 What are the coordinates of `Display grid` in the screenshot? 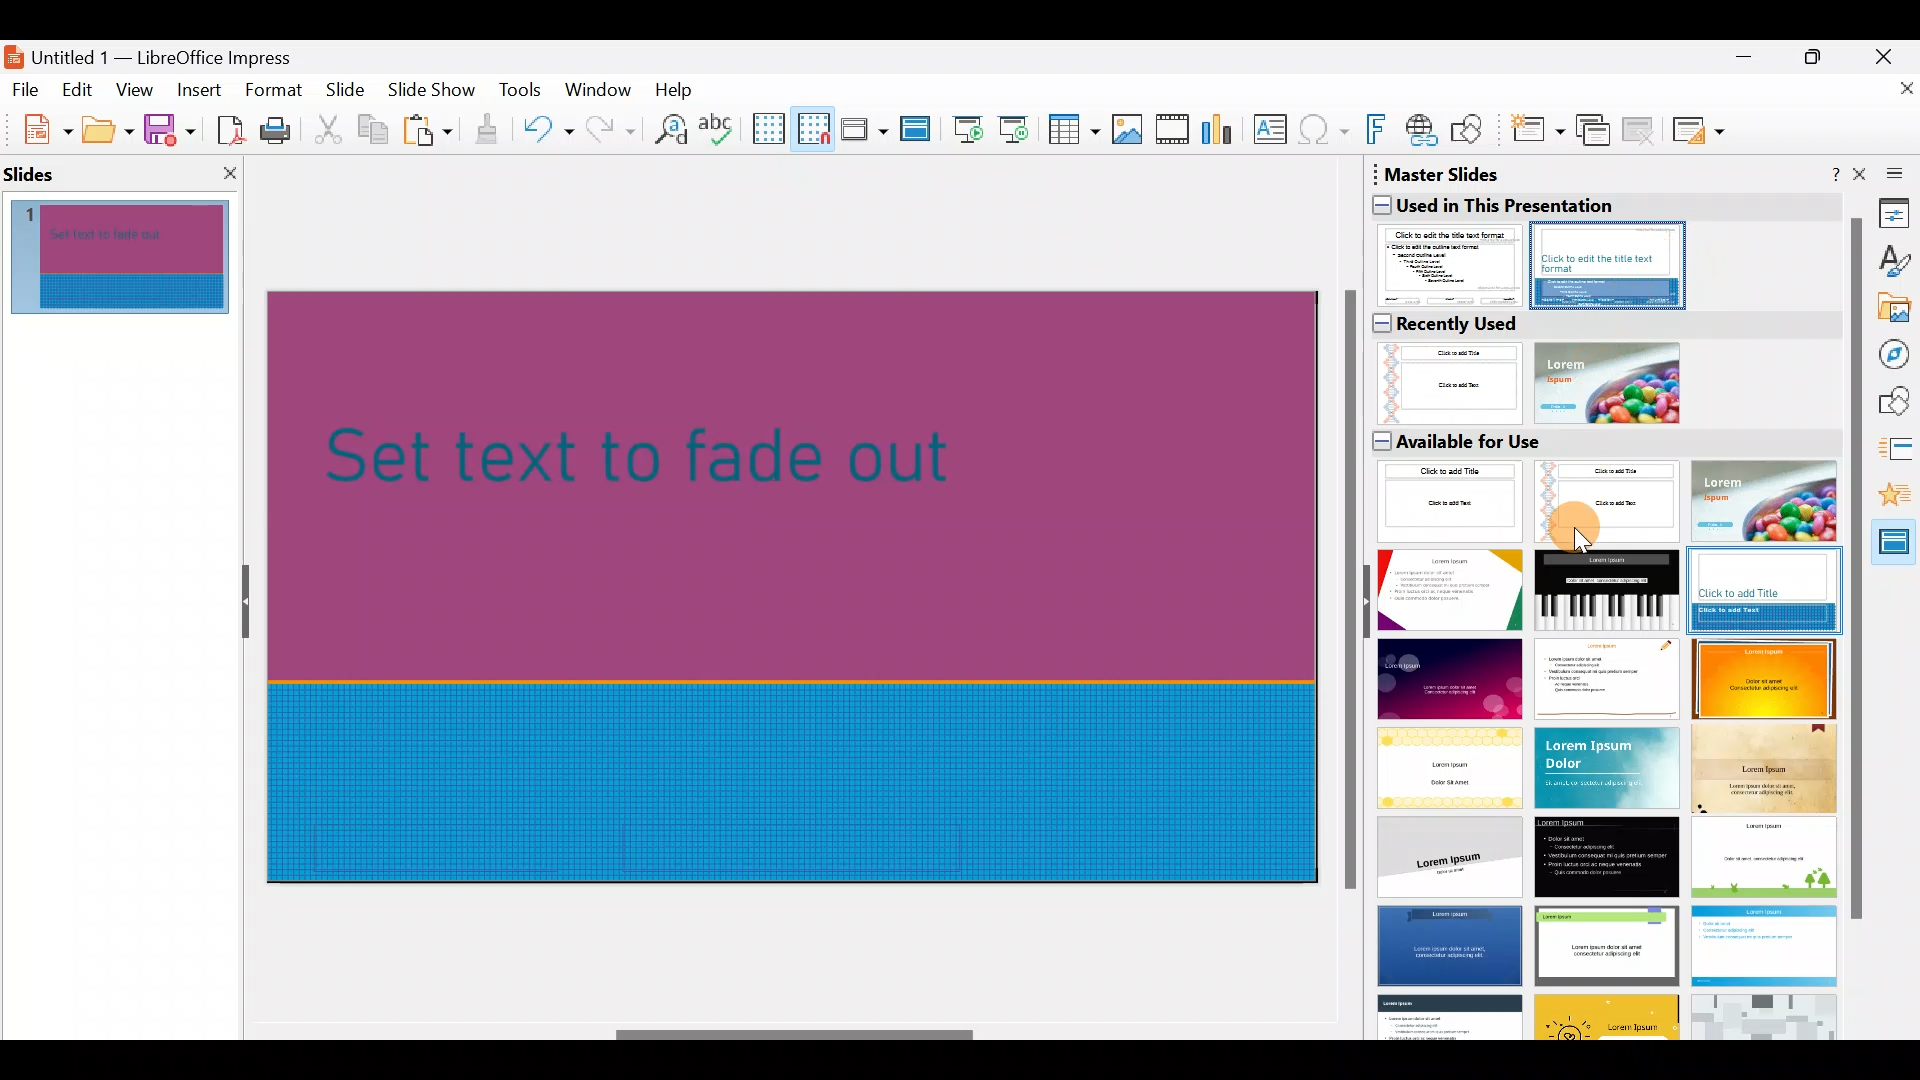 It's located at (767, 127).